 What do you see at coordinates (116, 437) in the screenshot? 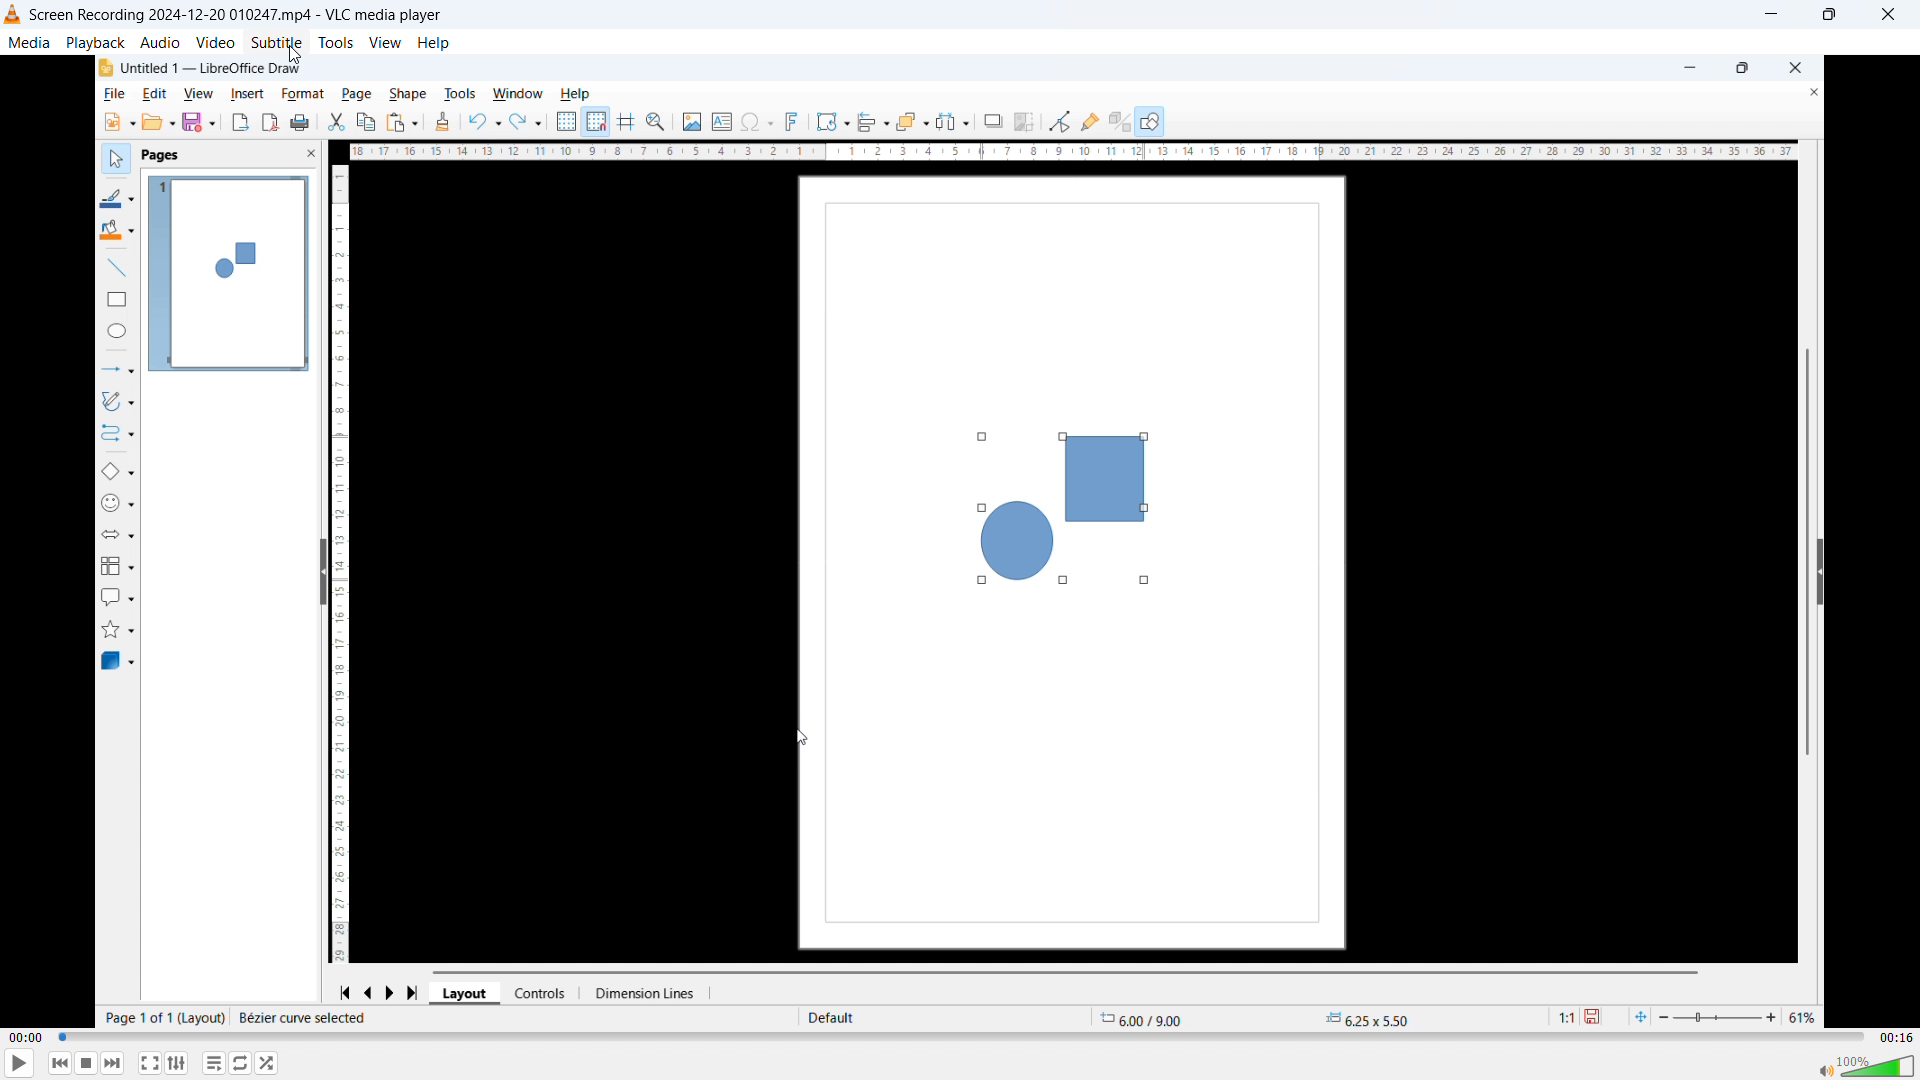
I see `connectors` at bounding box center [116, 437].